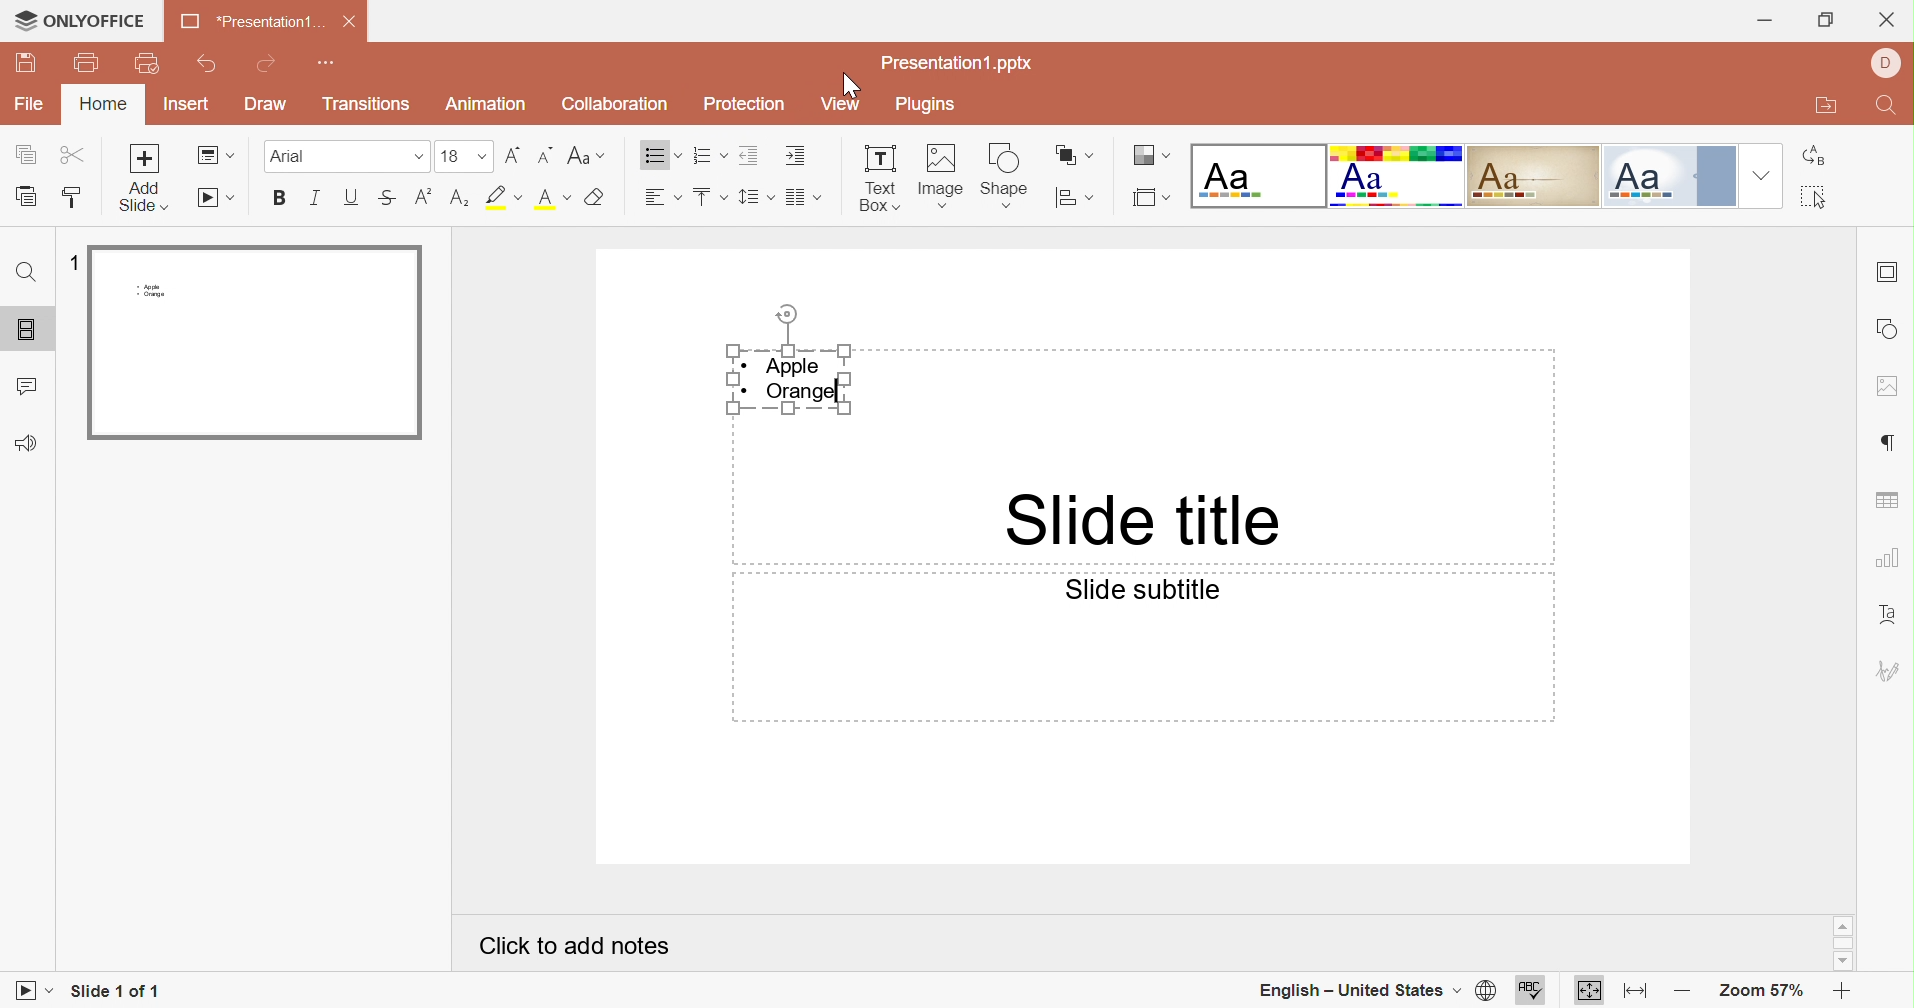  Describe the element at coordinates (544, 154) in the screenshot. I see `Decrement font size` at that location.